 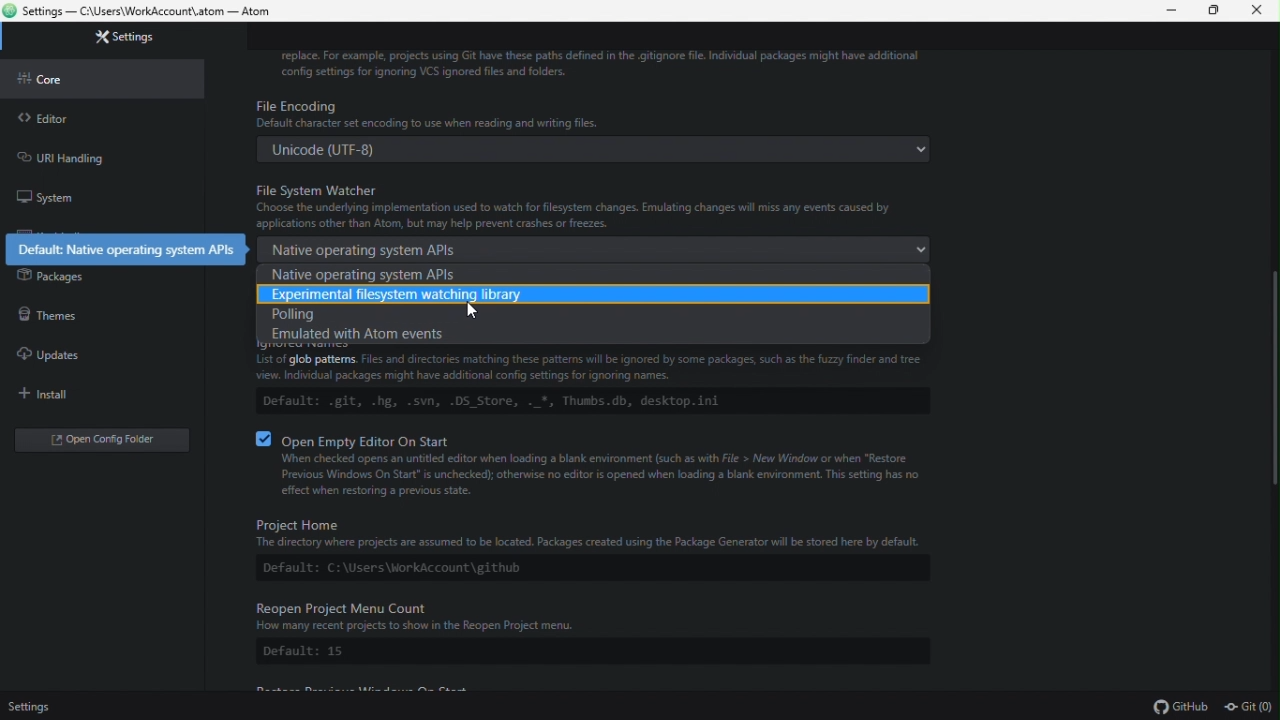 What do you see at coordinates (1218, 12) in the screenshot?
I see `restore` at bounding box center [1218, 12].